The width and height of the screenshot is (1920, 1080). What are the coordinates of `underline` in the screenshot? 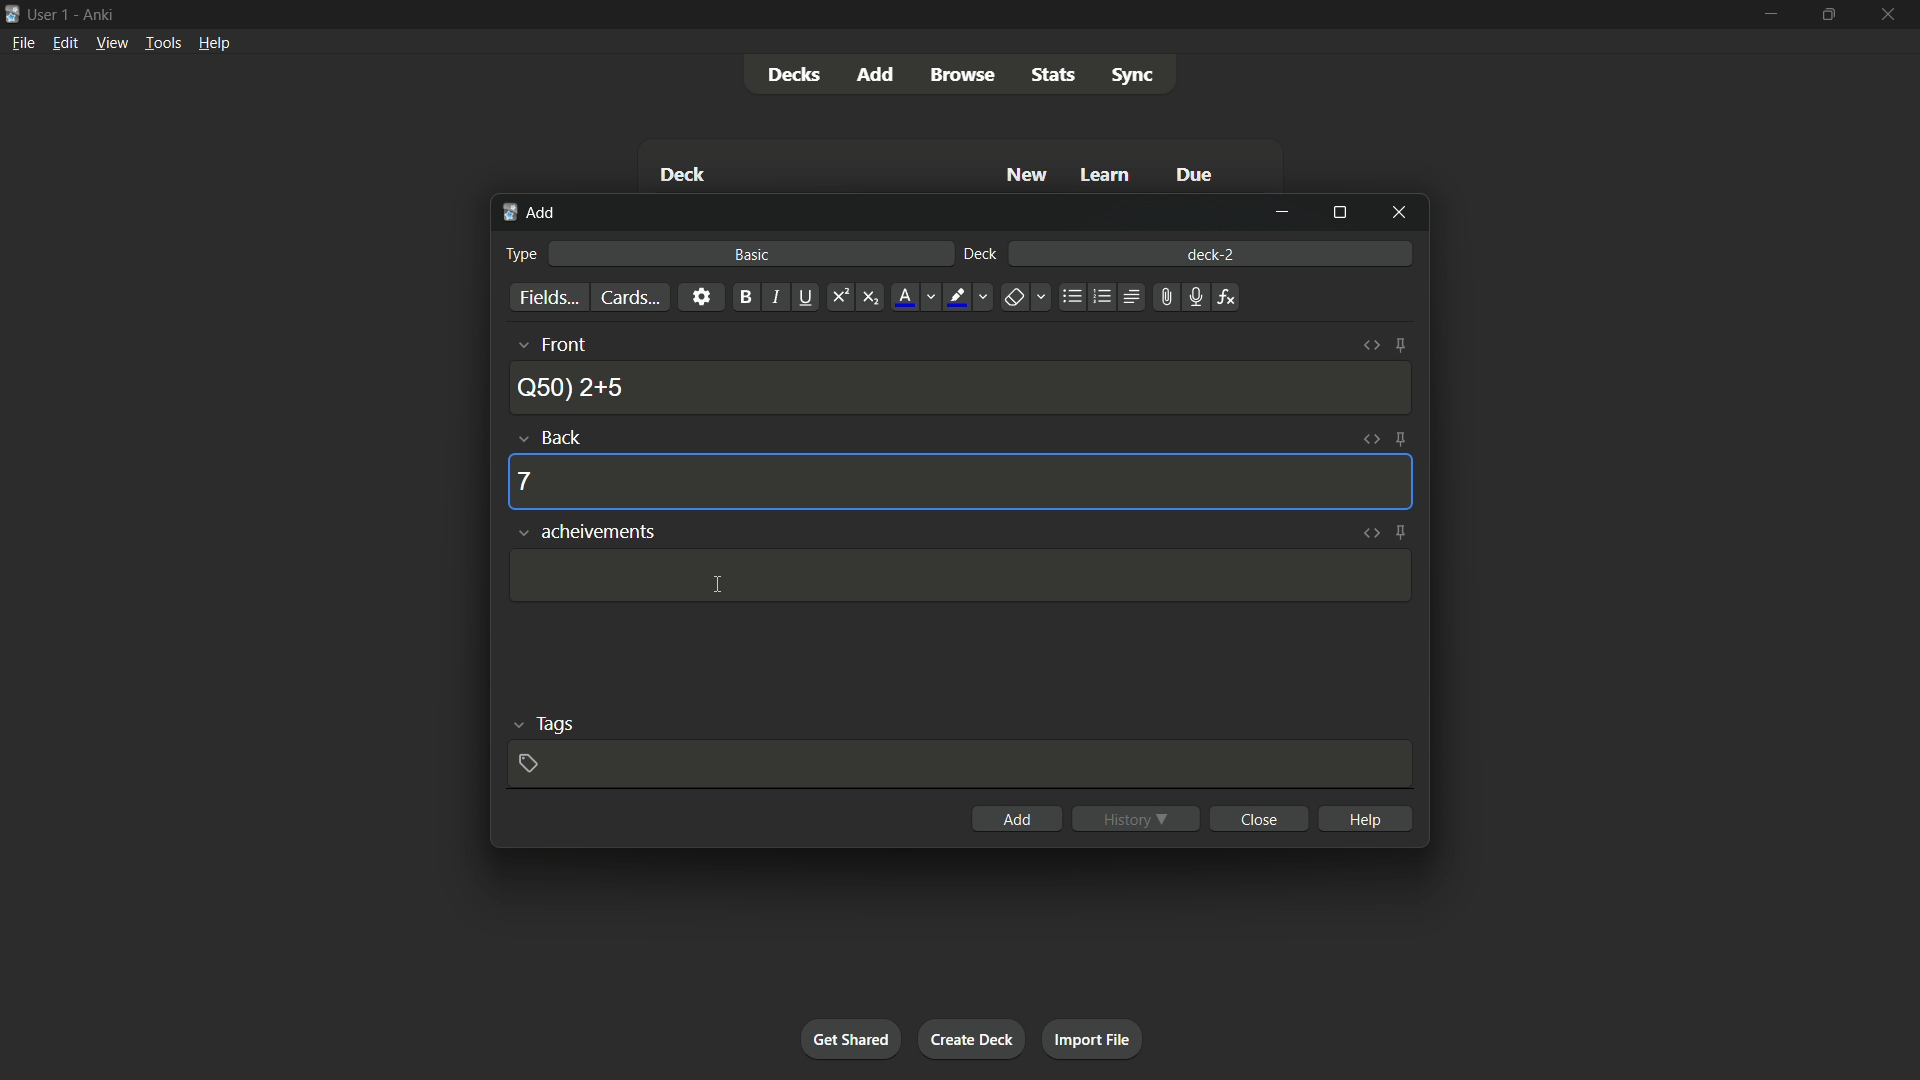 It's located at (806, 297).